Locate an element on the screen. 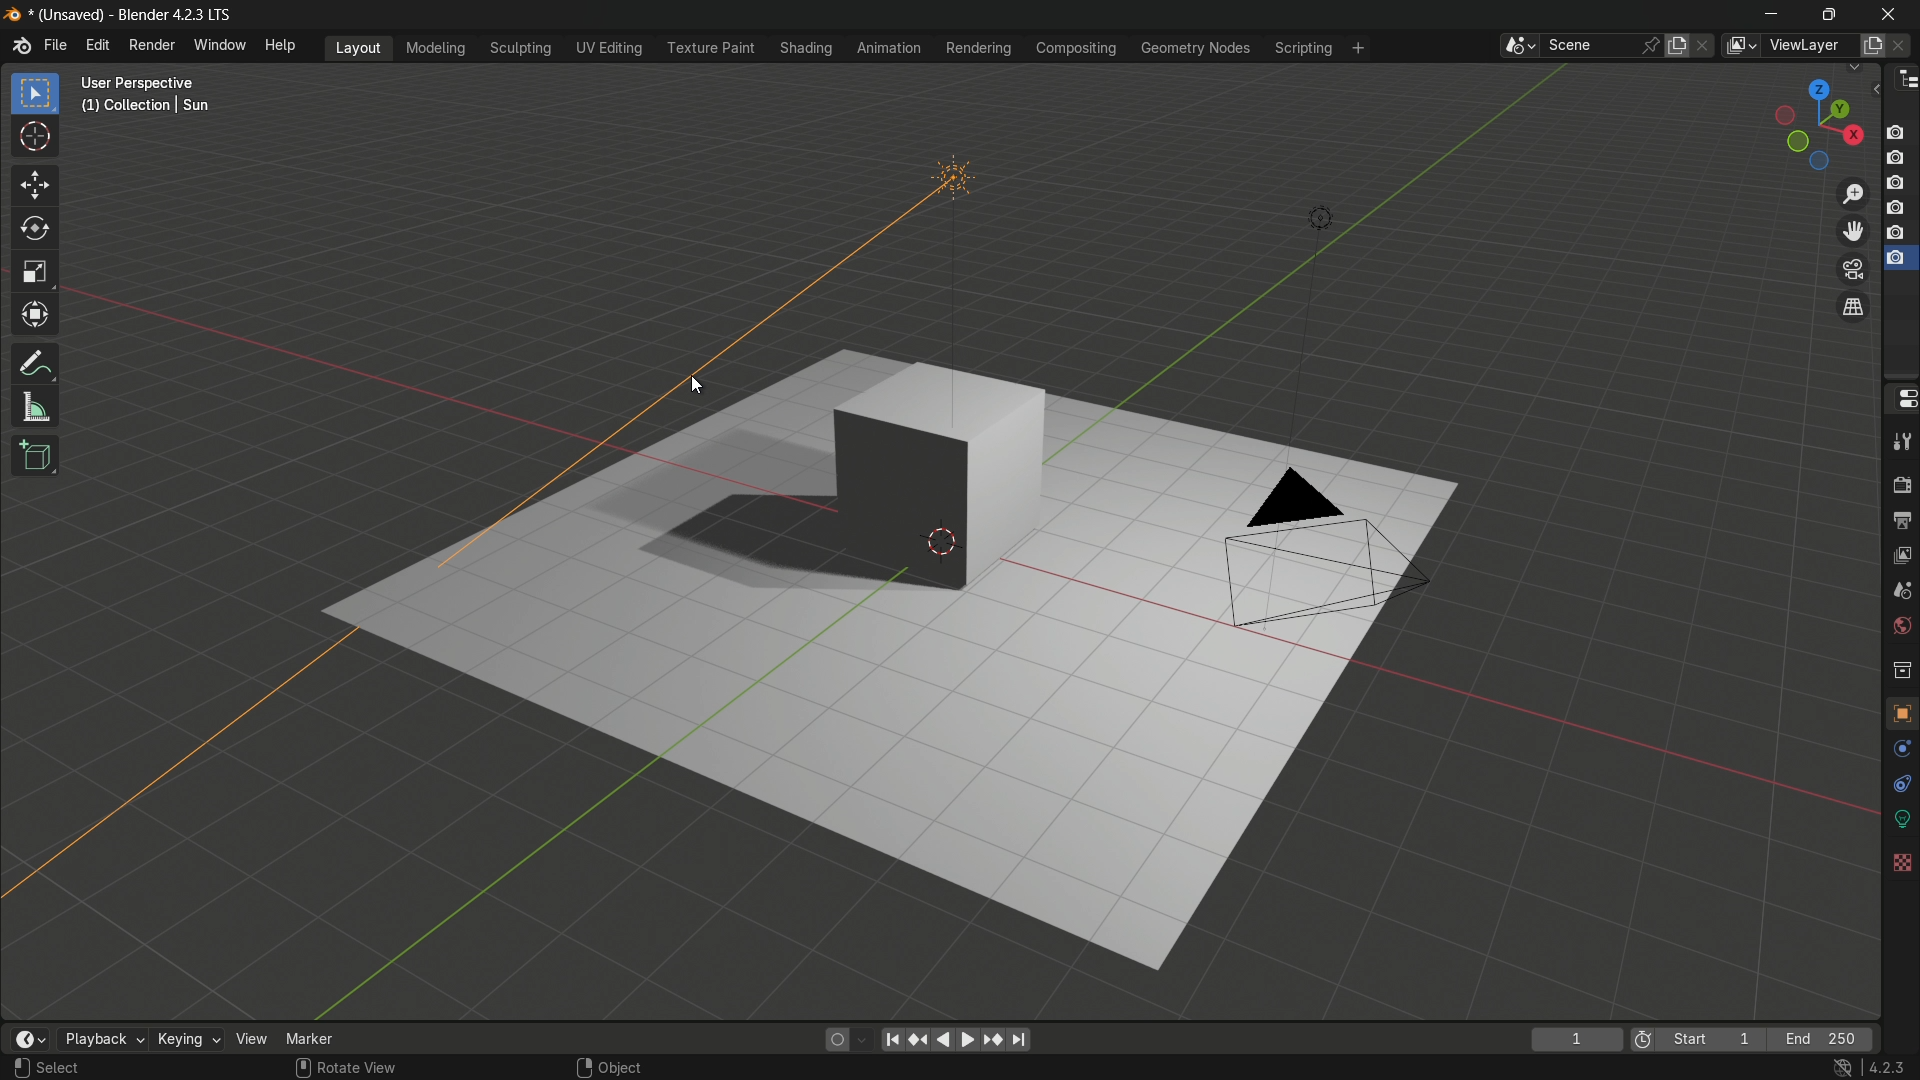 This screenshot has height=1080, width=1920. properties is located at coordinates (1901, 403).